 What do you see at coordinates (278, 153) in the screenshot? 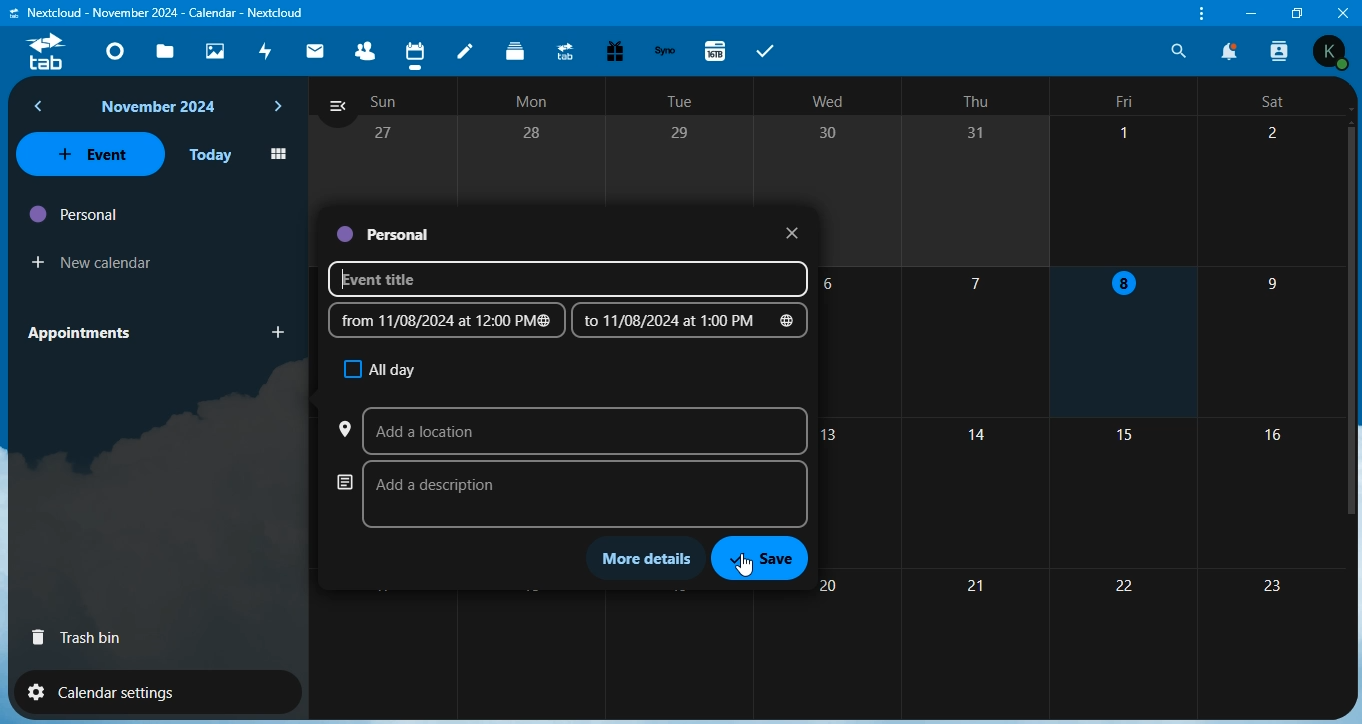
I see `icon` at bounding box center [278, 153].